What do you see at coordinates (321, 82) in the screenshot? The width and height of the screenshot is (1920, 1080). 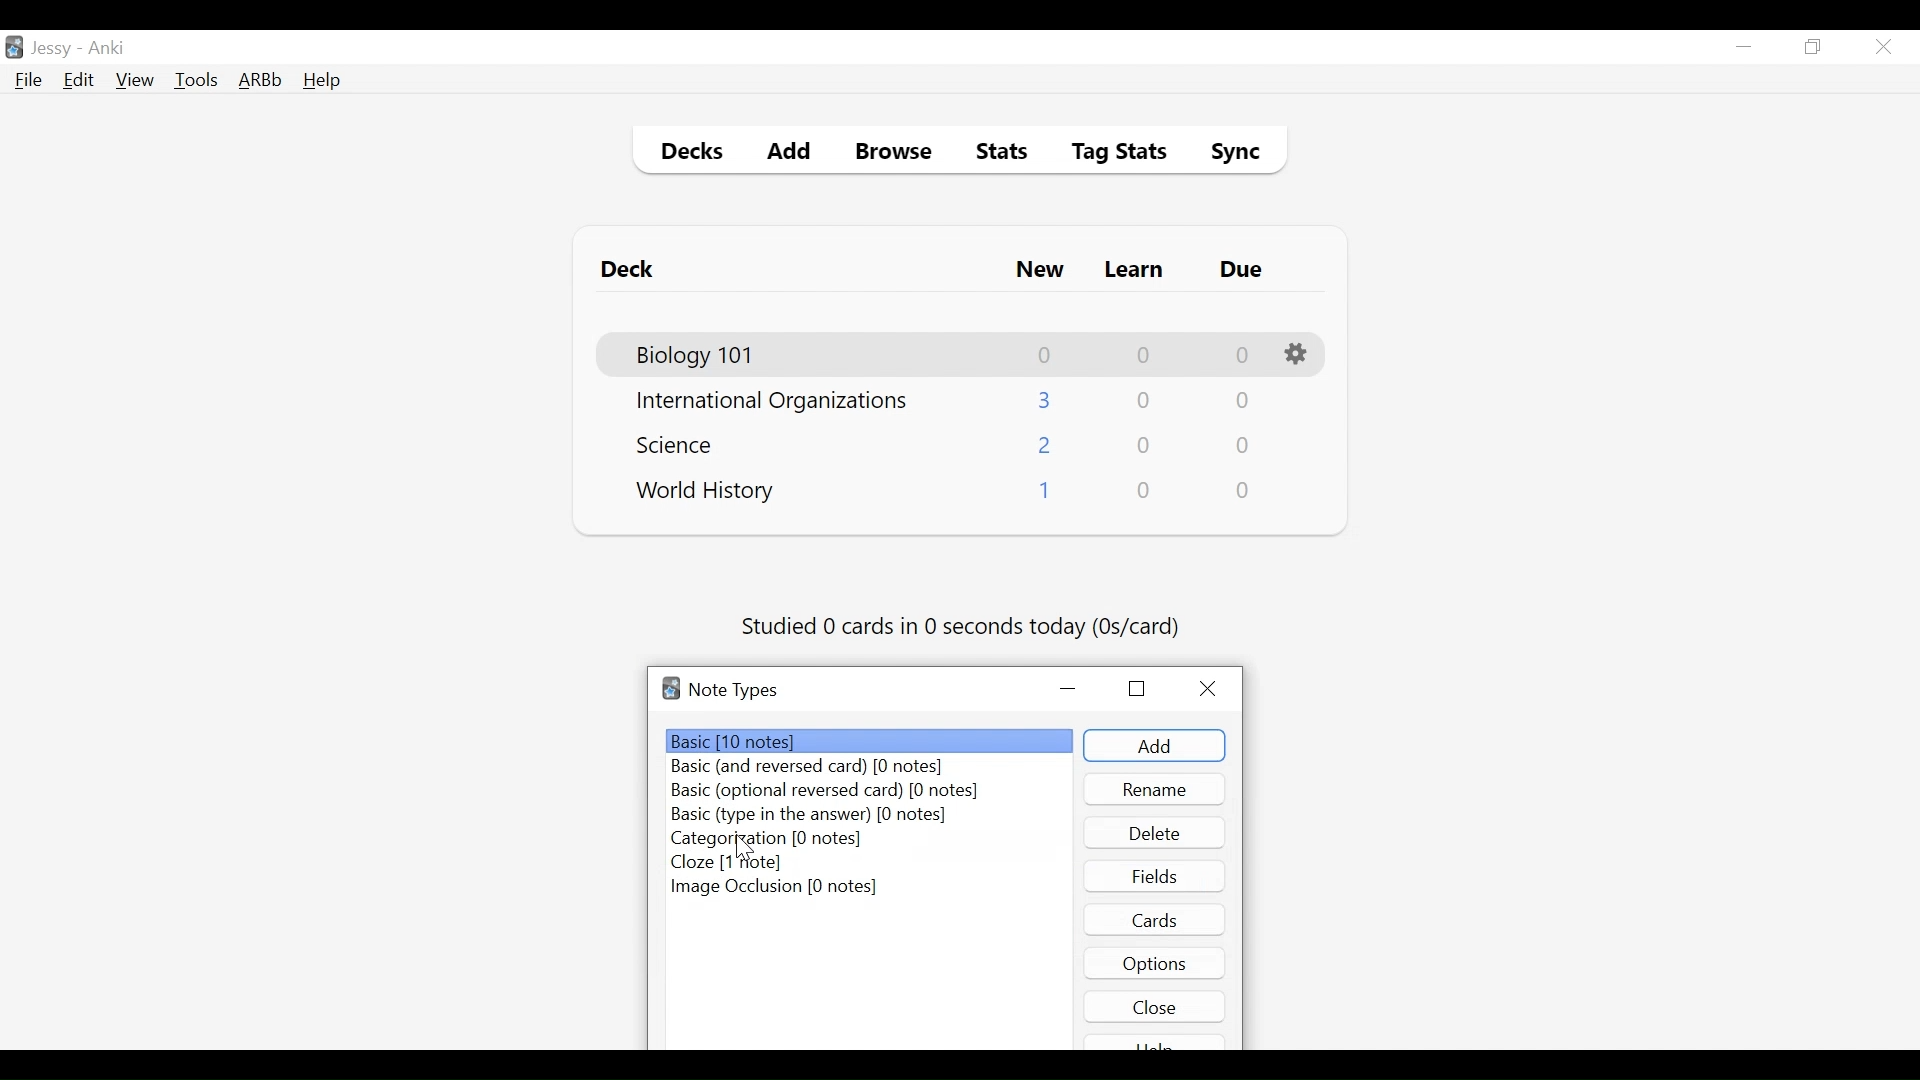 I see `Help` at bounding box center [321, 82].